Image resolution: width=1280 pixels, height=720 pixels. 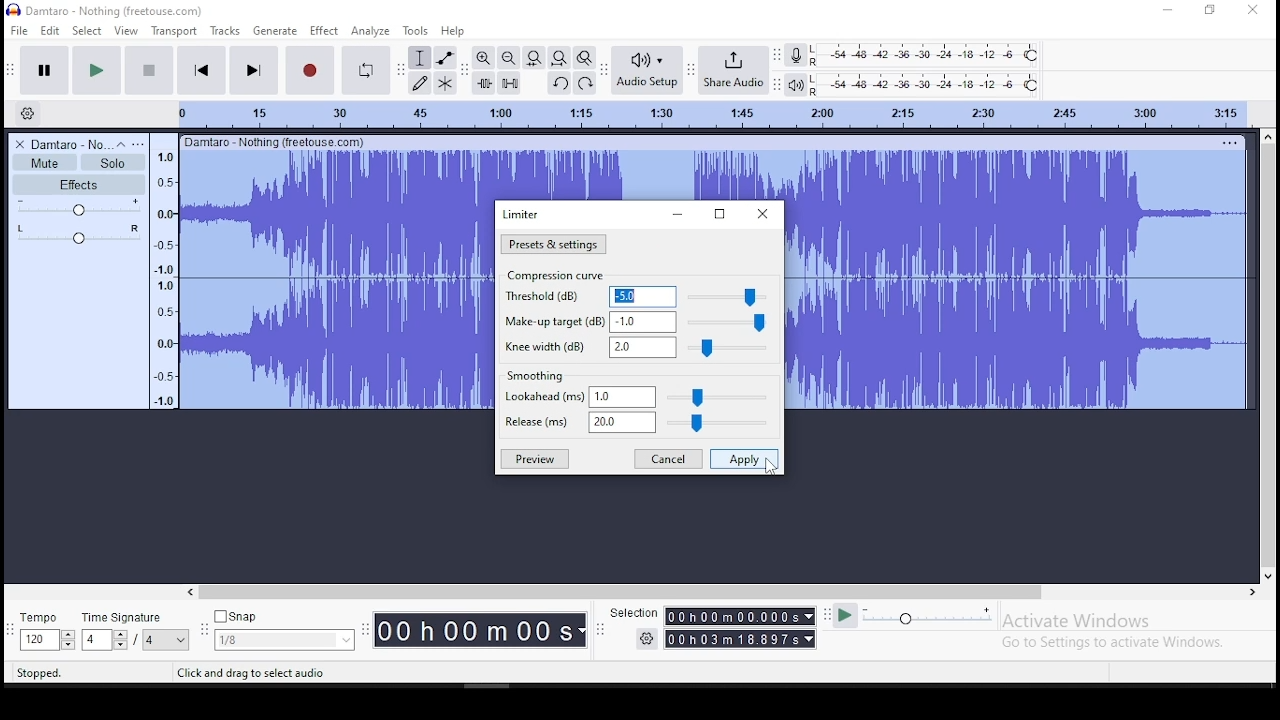 What do you see at coordinates (796, 54) in the screenshot?
I see `record meter` at bounding box center [796, 54].